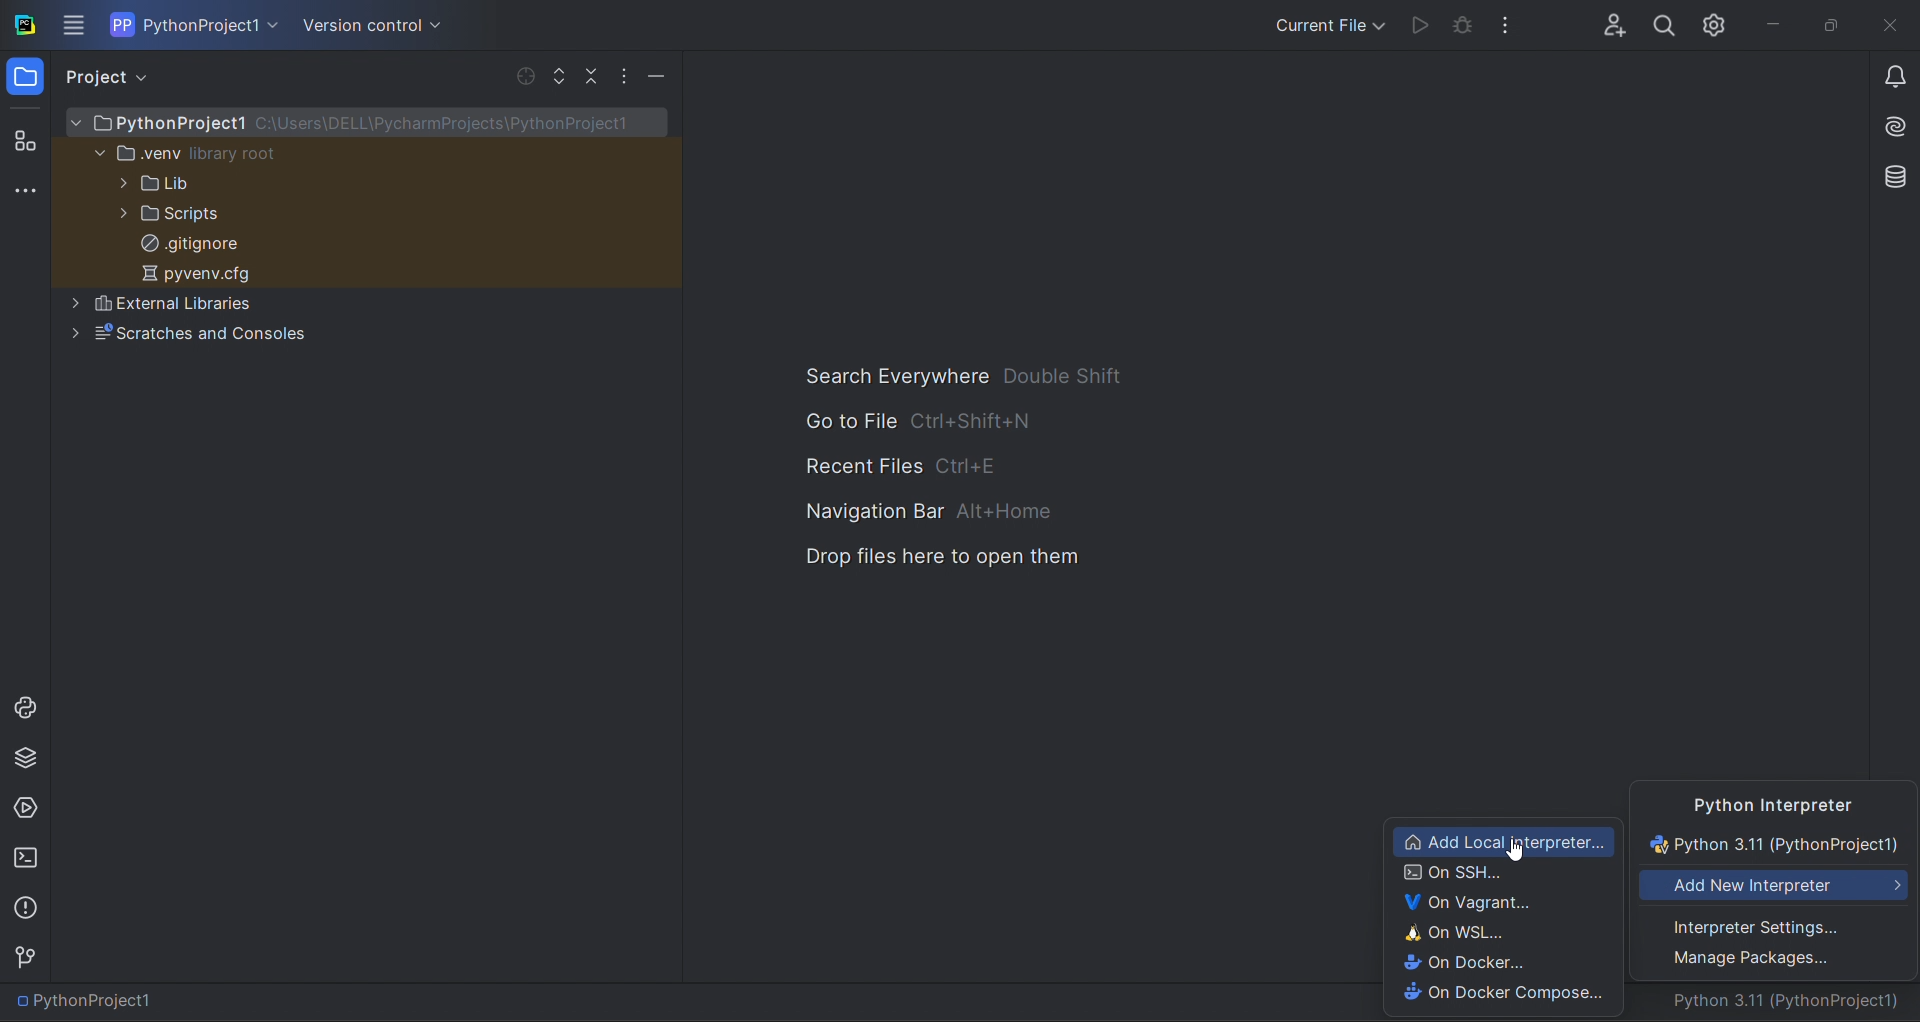 The image size is (1920, 1022). I want to click on settings, so click(1774, 926).